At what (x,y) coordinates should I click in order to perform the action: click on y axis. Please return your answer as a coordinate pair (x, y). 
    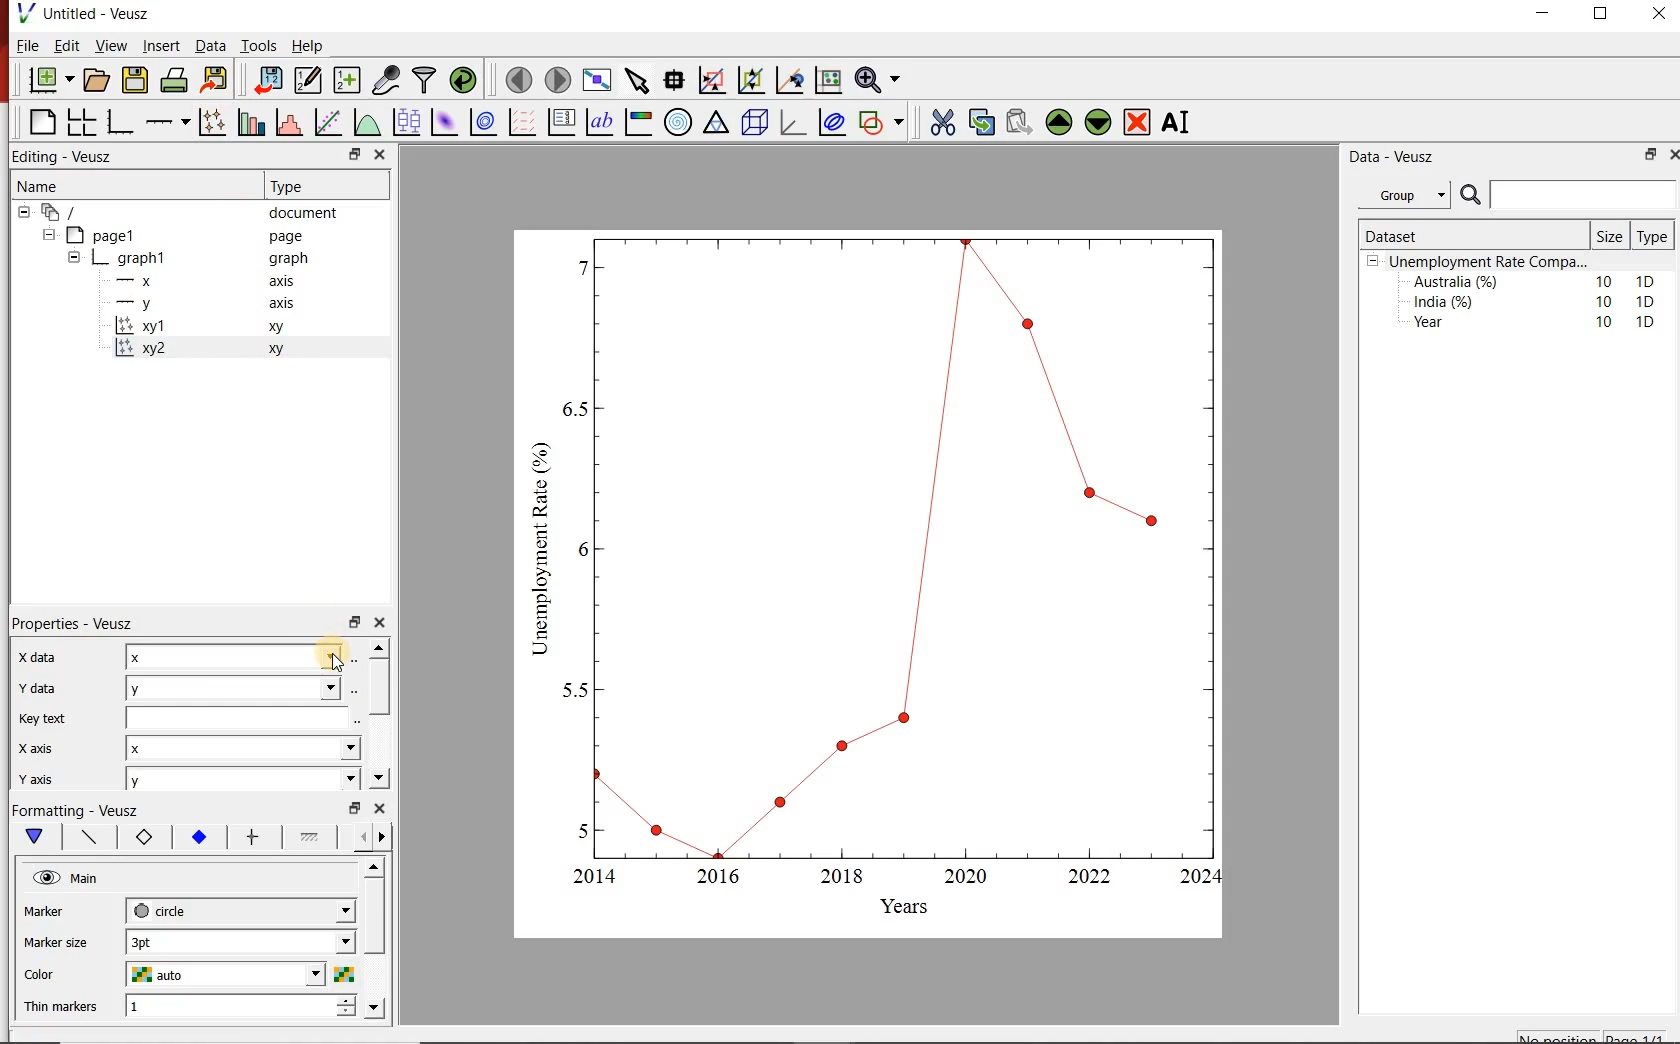
    Looking at the image, I should click on (49, 776).